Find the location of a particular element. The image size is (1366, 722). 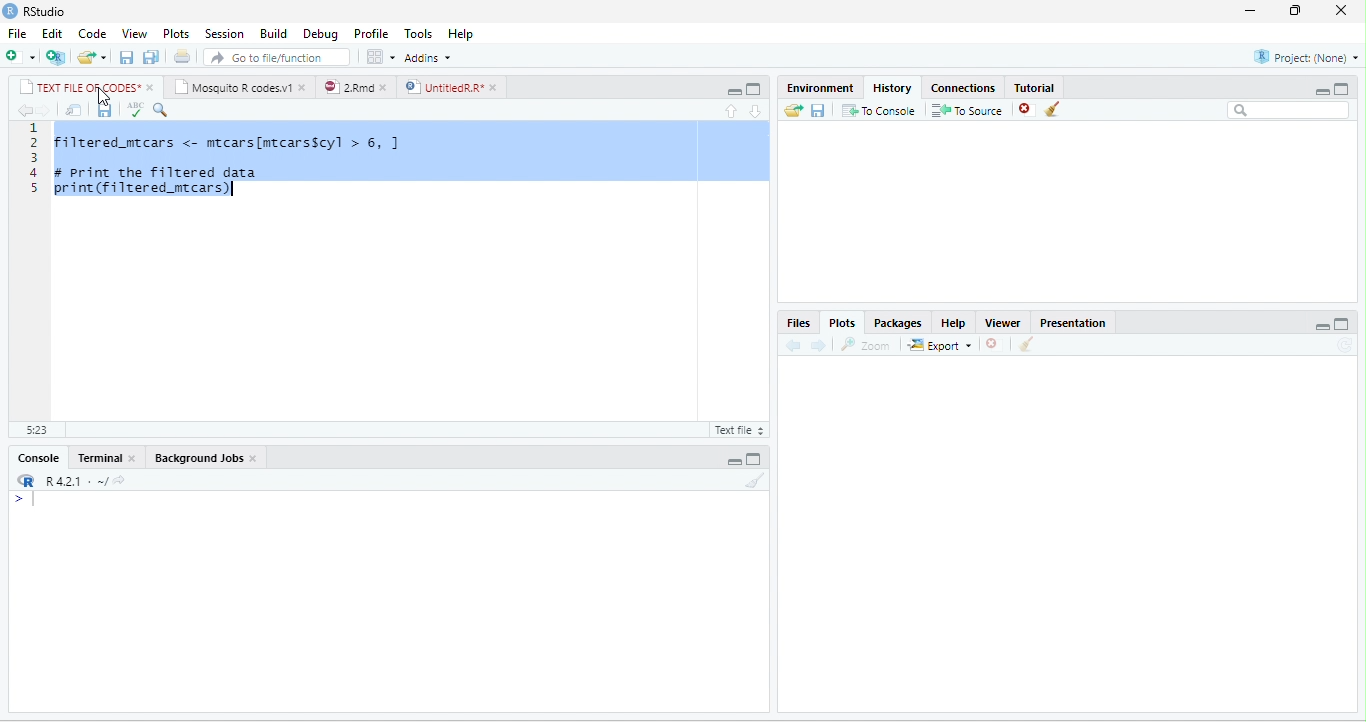

show in new window is located at coordinates (74, 110).